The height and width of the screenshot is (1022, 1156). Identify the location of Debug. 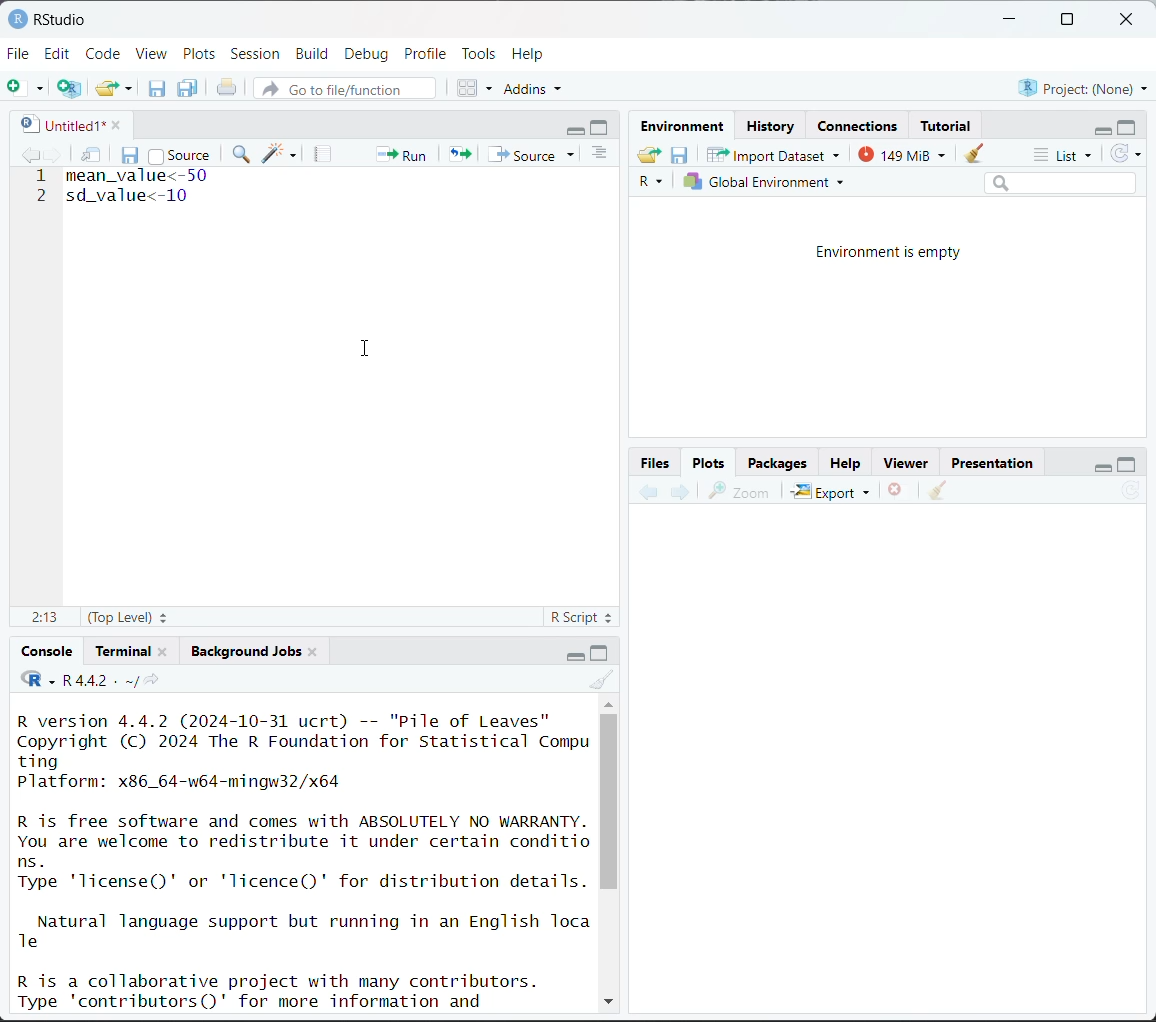
(366, 54).